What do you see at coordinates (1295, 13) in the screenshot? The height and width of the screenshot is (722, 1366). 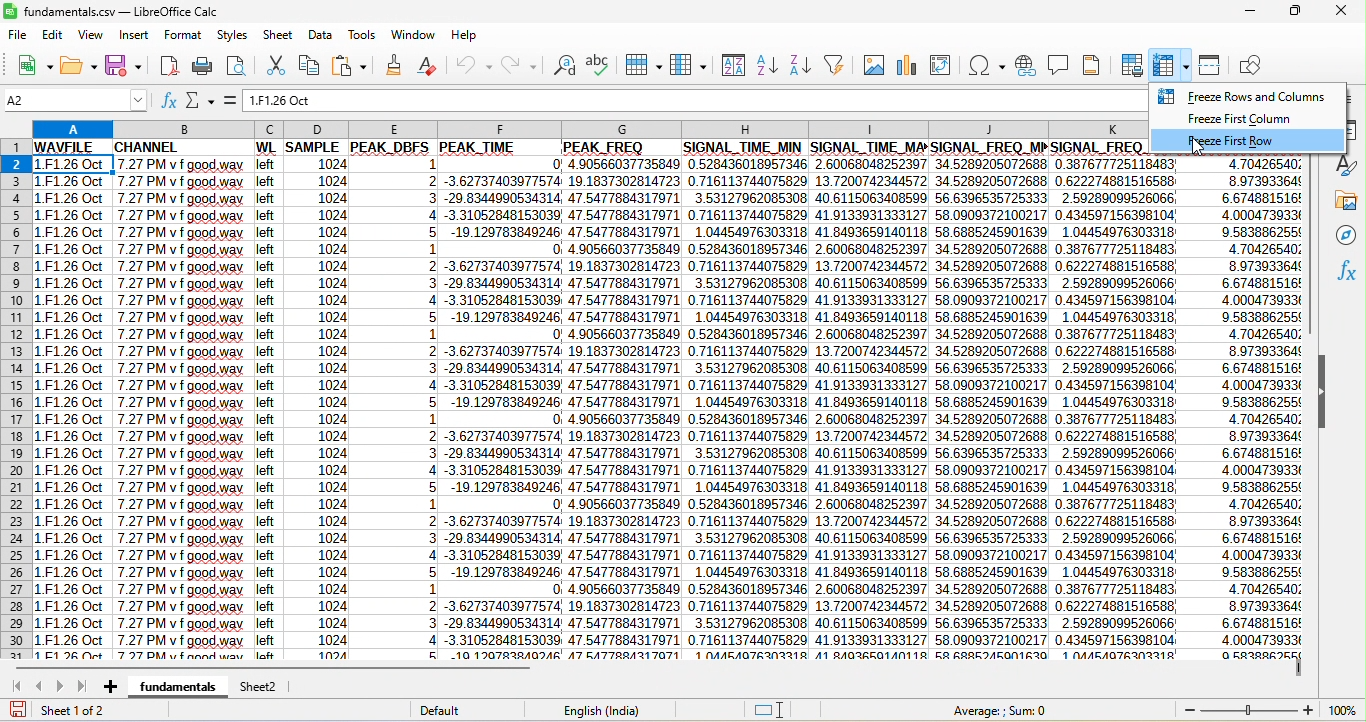 I see `maximize` at bounding box center [1295, 13].